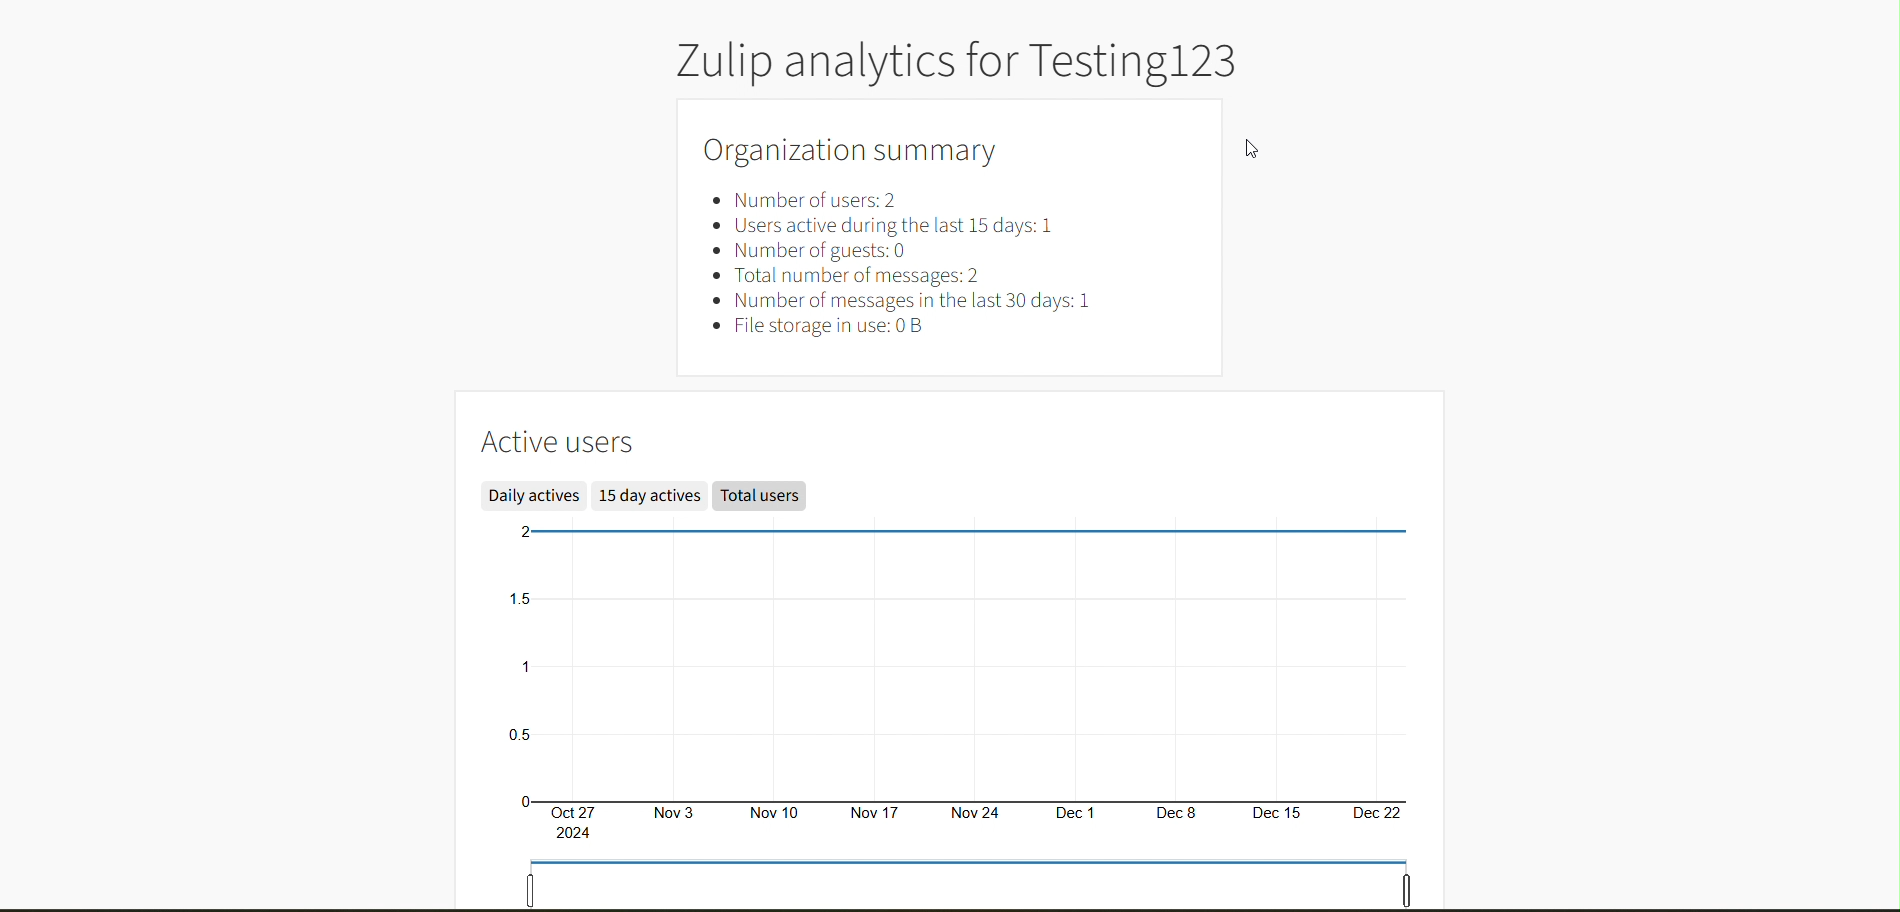 This screenshot has width=1900, height=912. What do you see at coordinates (762, 495) in the screenshot?
I see `Total users` at bounding box center [762, 495].